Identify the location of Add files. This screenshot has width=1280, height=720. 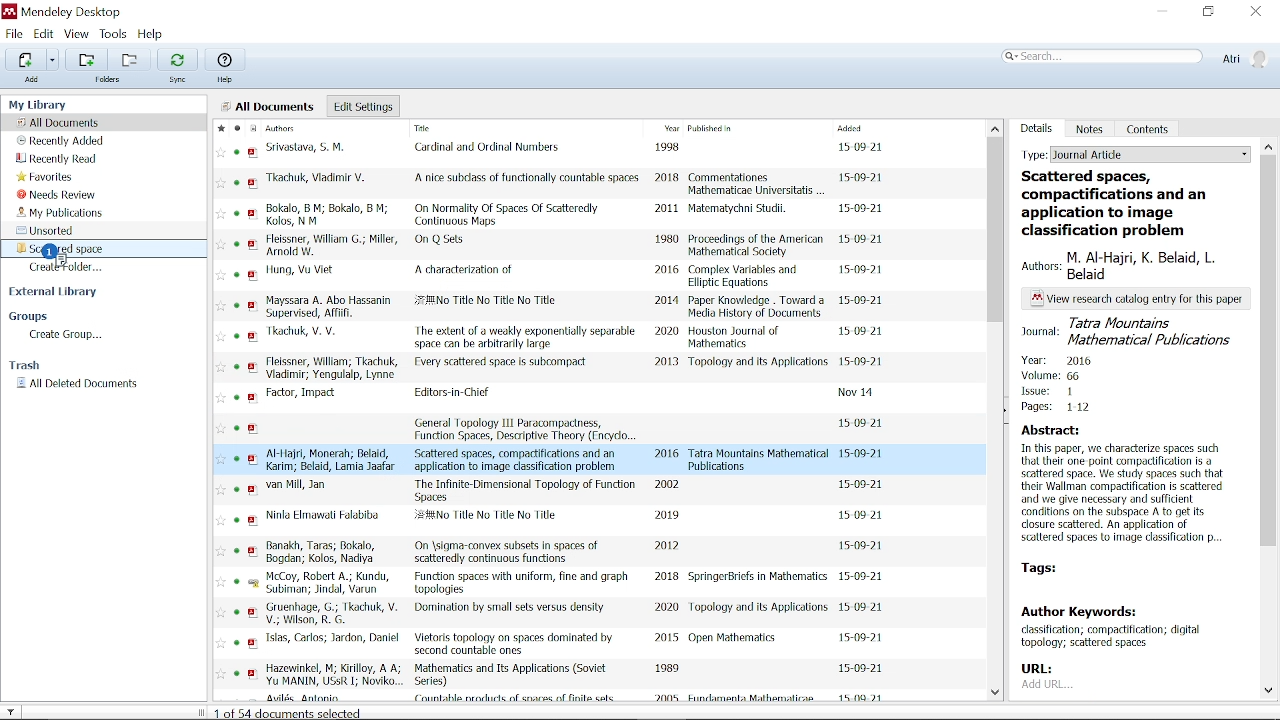
(25, 59).